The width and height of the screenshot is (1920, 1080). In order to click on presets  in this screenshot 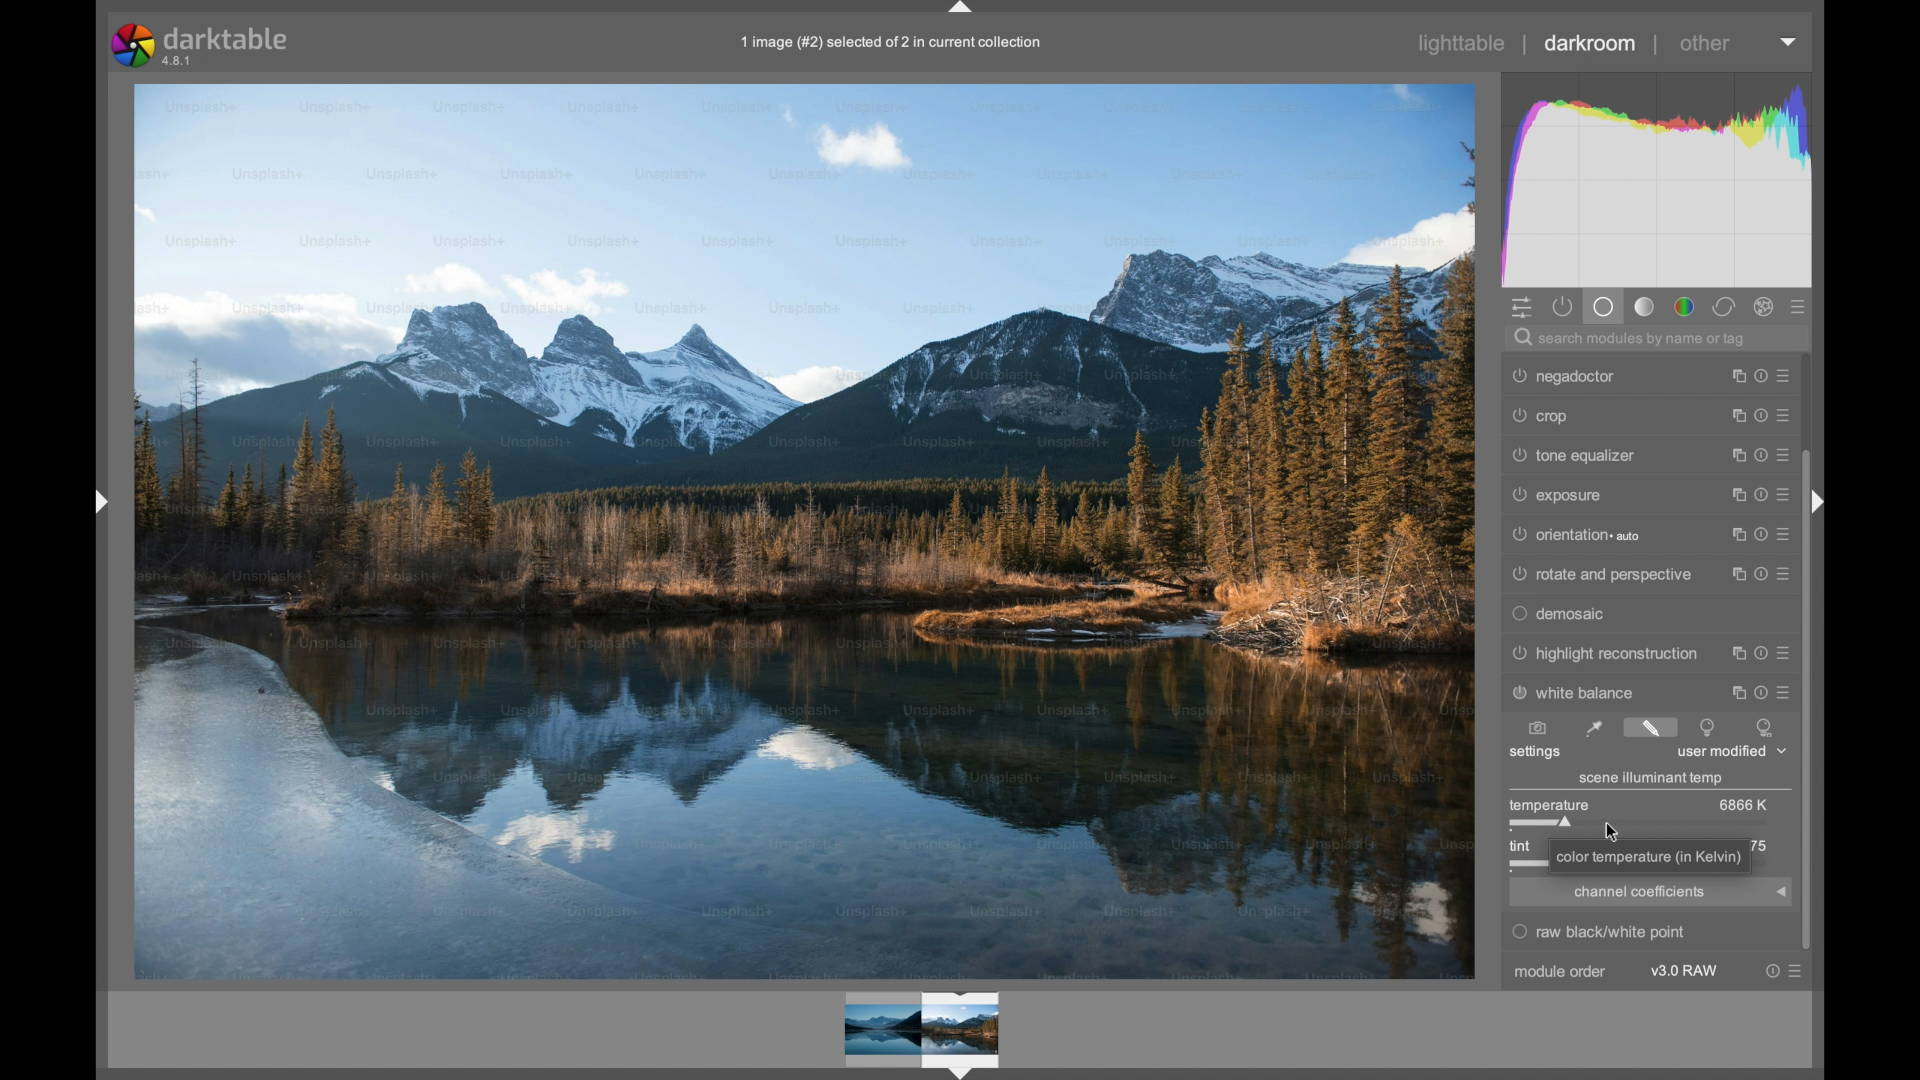, I will do `click(1784, 608)`.